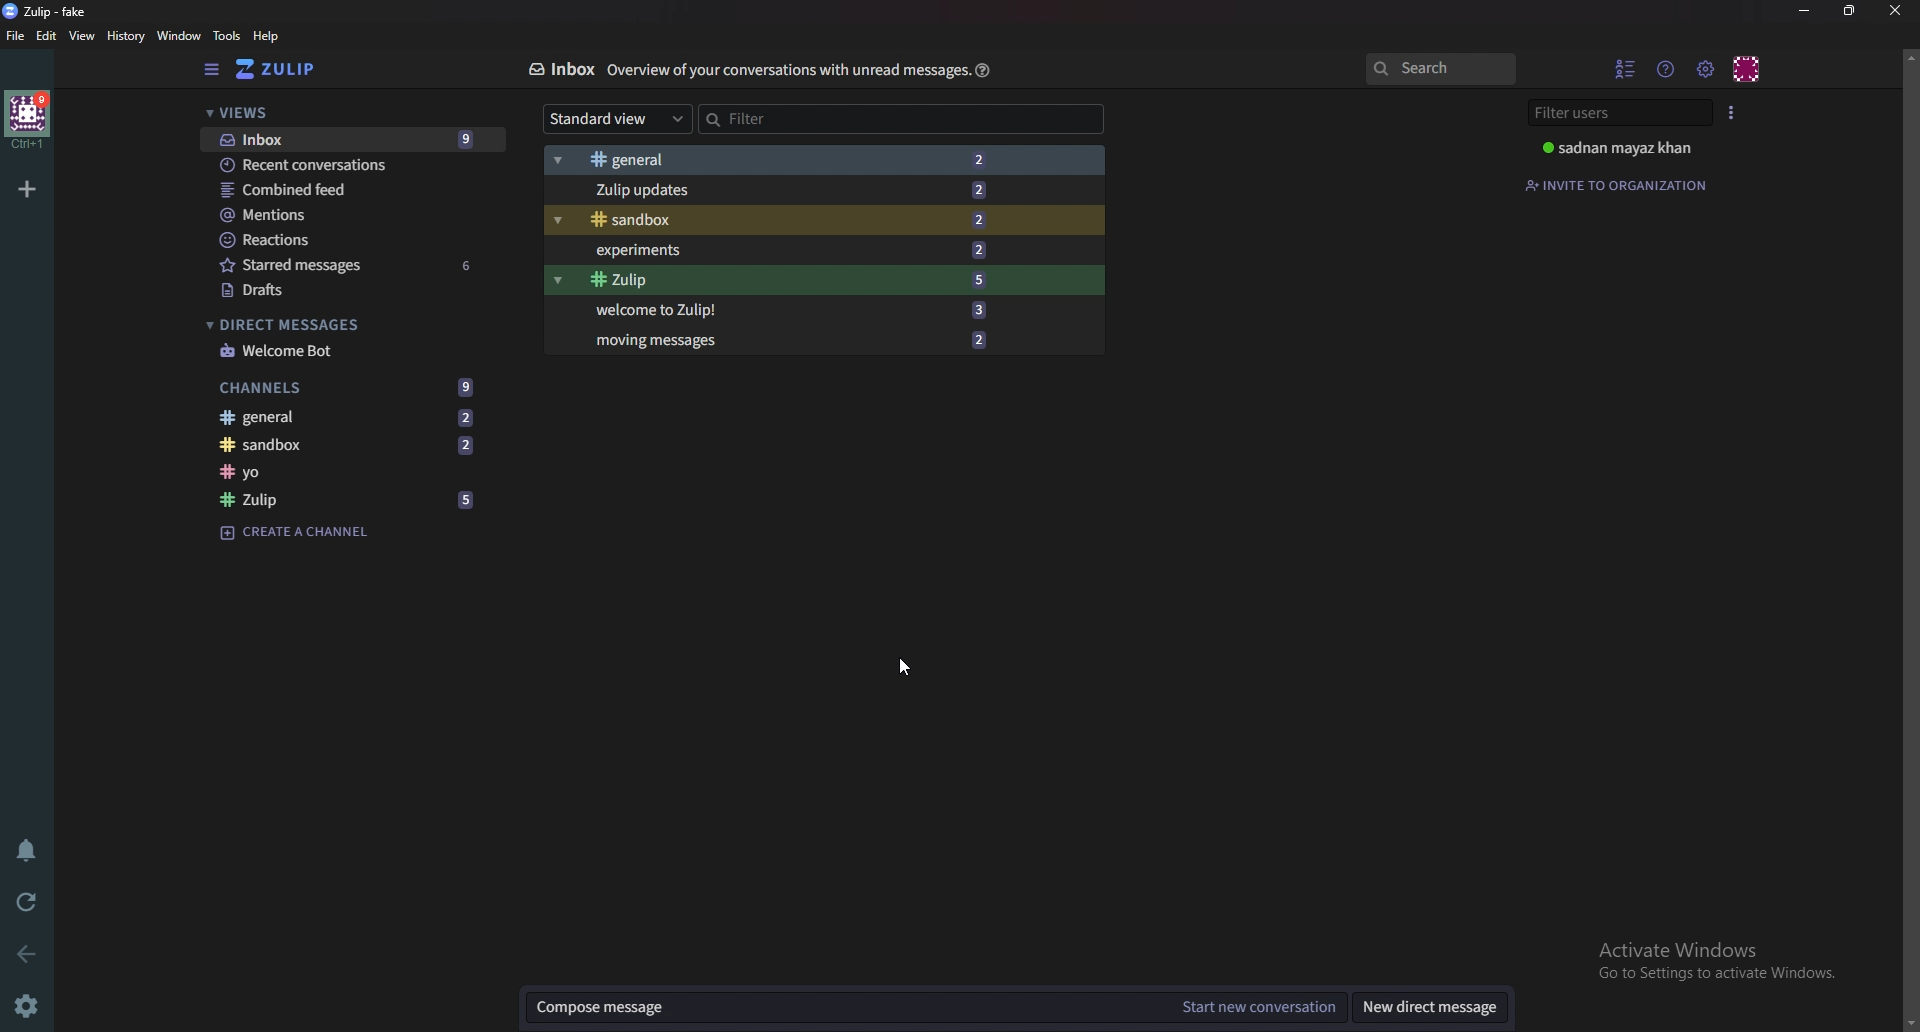 The height and width of the screenshot is (1032, 1920). What do you see at coordinates (324, 323) in the screenshot?
I see `Direct messages` at bounding box center [324, 323].